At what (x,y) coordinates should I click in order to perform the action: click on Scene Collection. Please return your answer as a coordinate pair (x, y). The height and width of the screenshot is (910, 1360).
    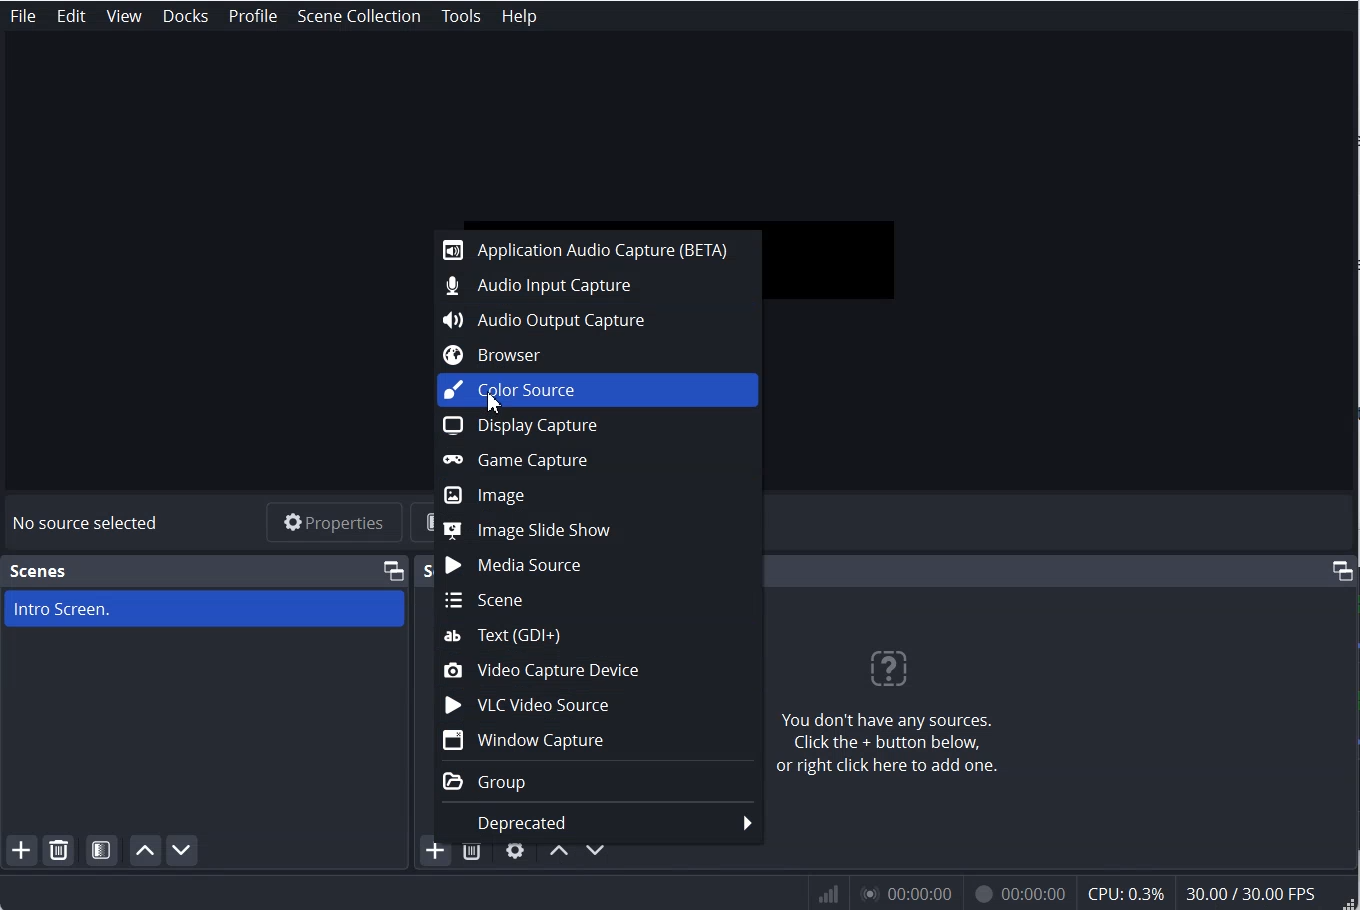
    Looking at the image, I should click on (361, 15).